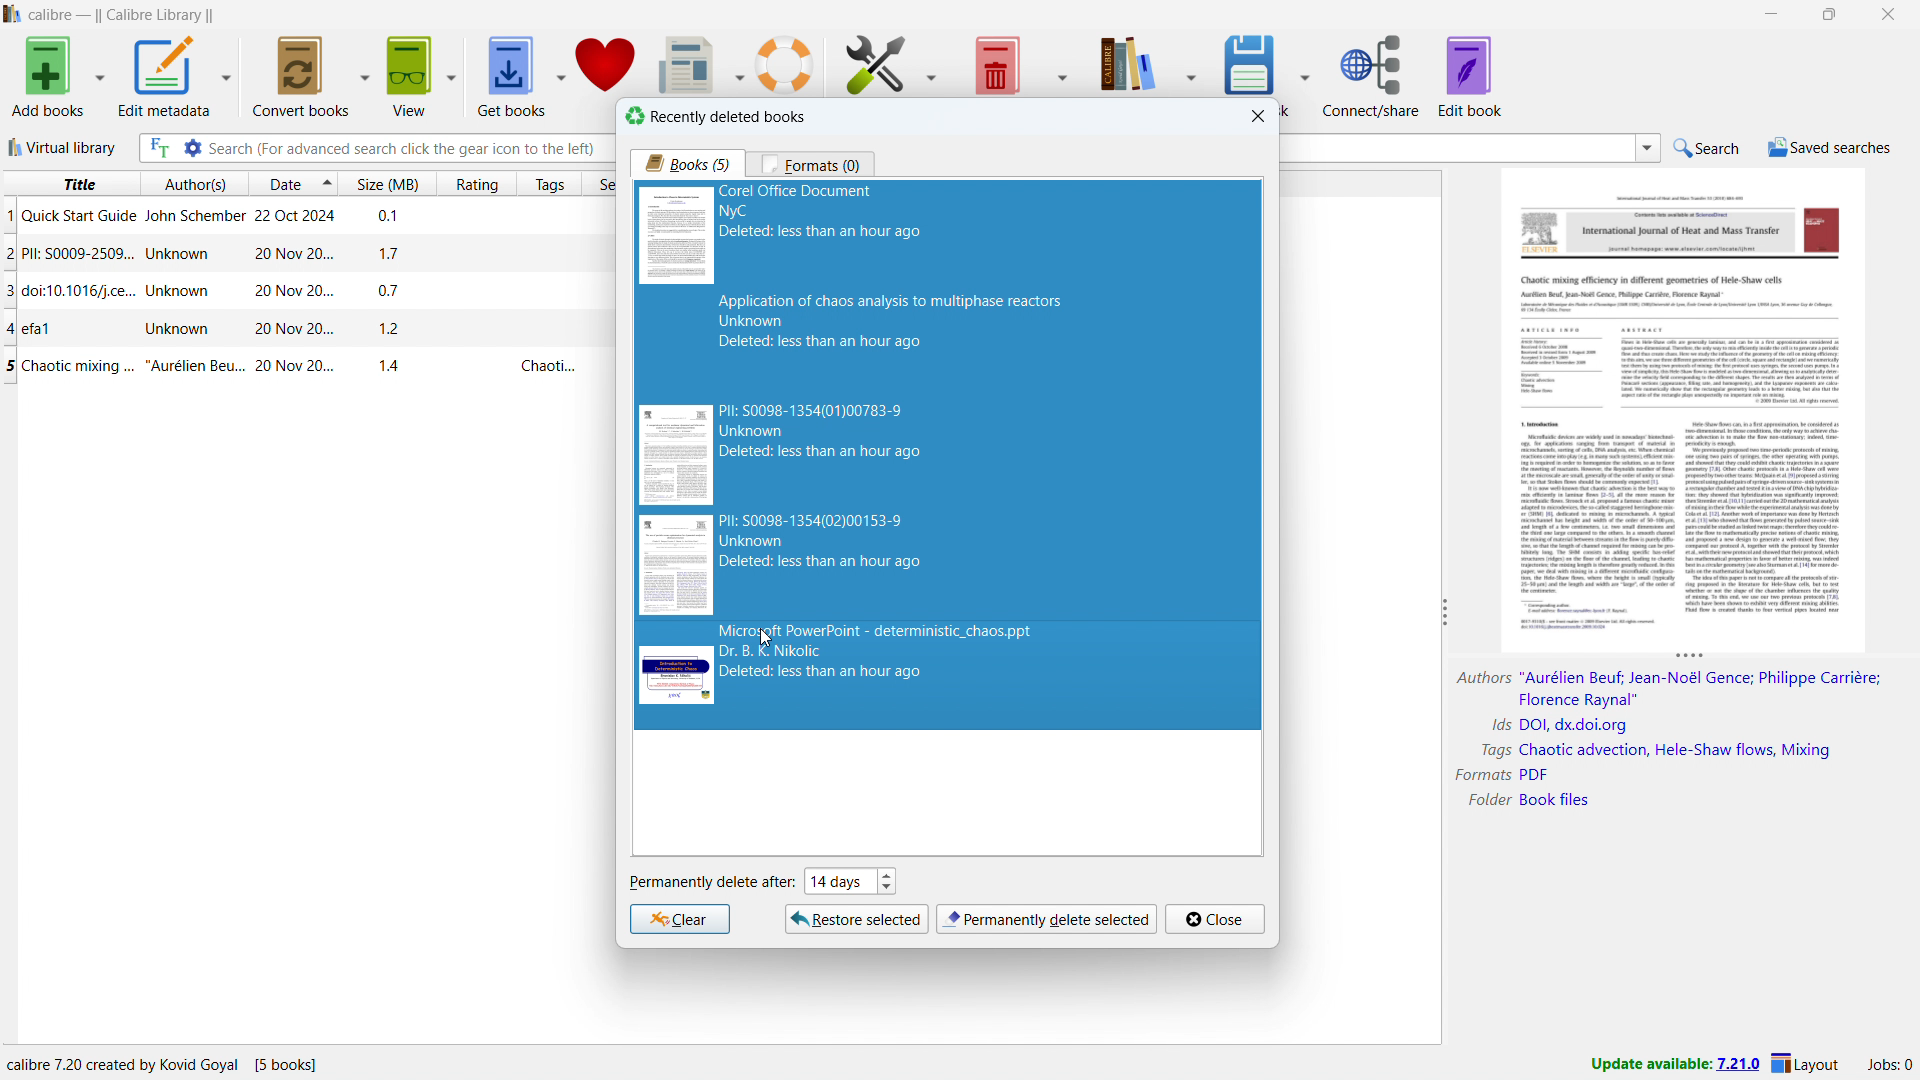 This screenshot has height=1080, width=1920. Describe the element at coordinates (551, 183) in the screenshot. I see `sort by tags` at that location.